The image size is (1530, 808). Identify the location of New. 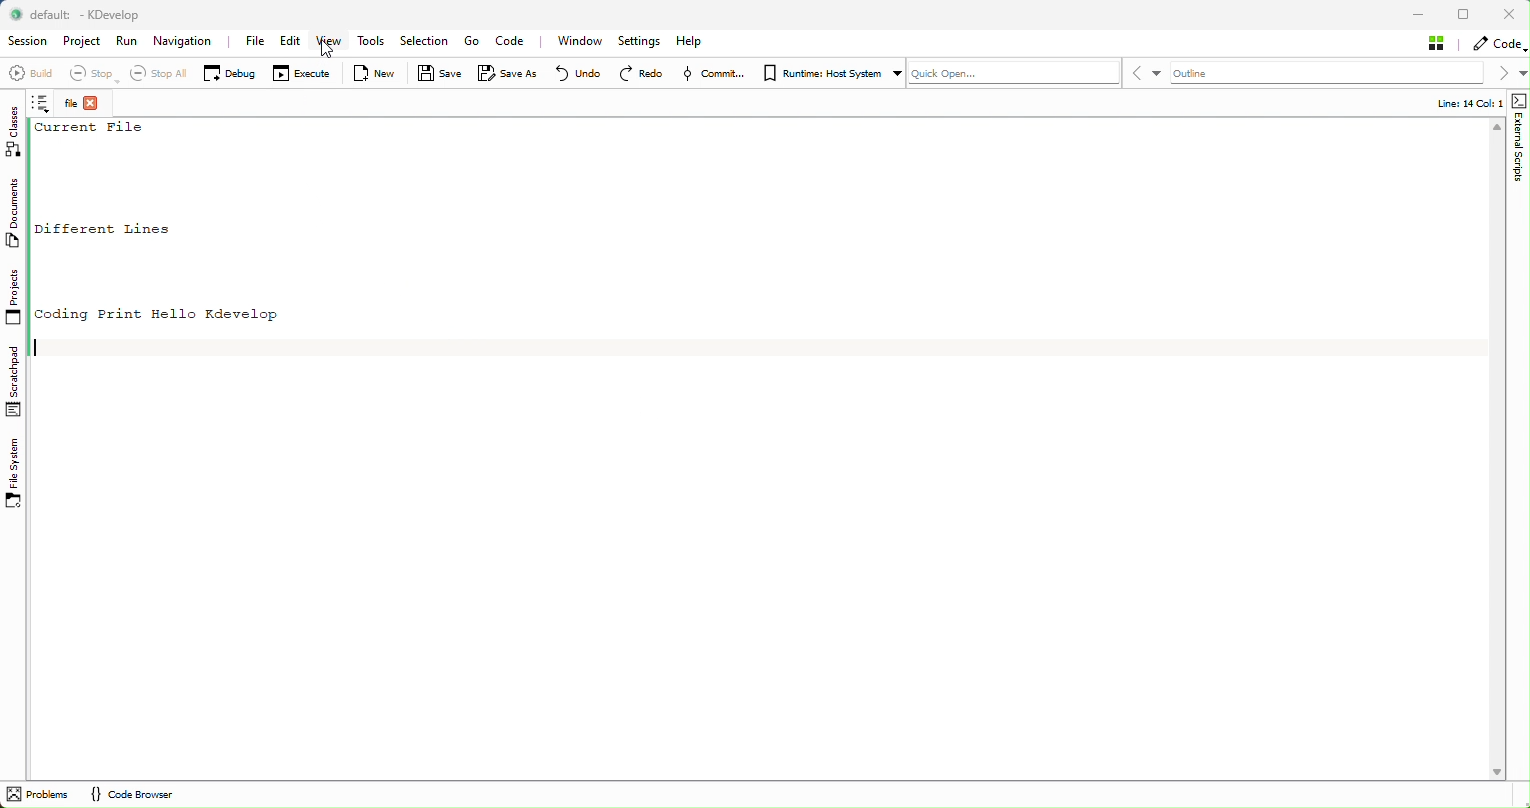
(379, 74).